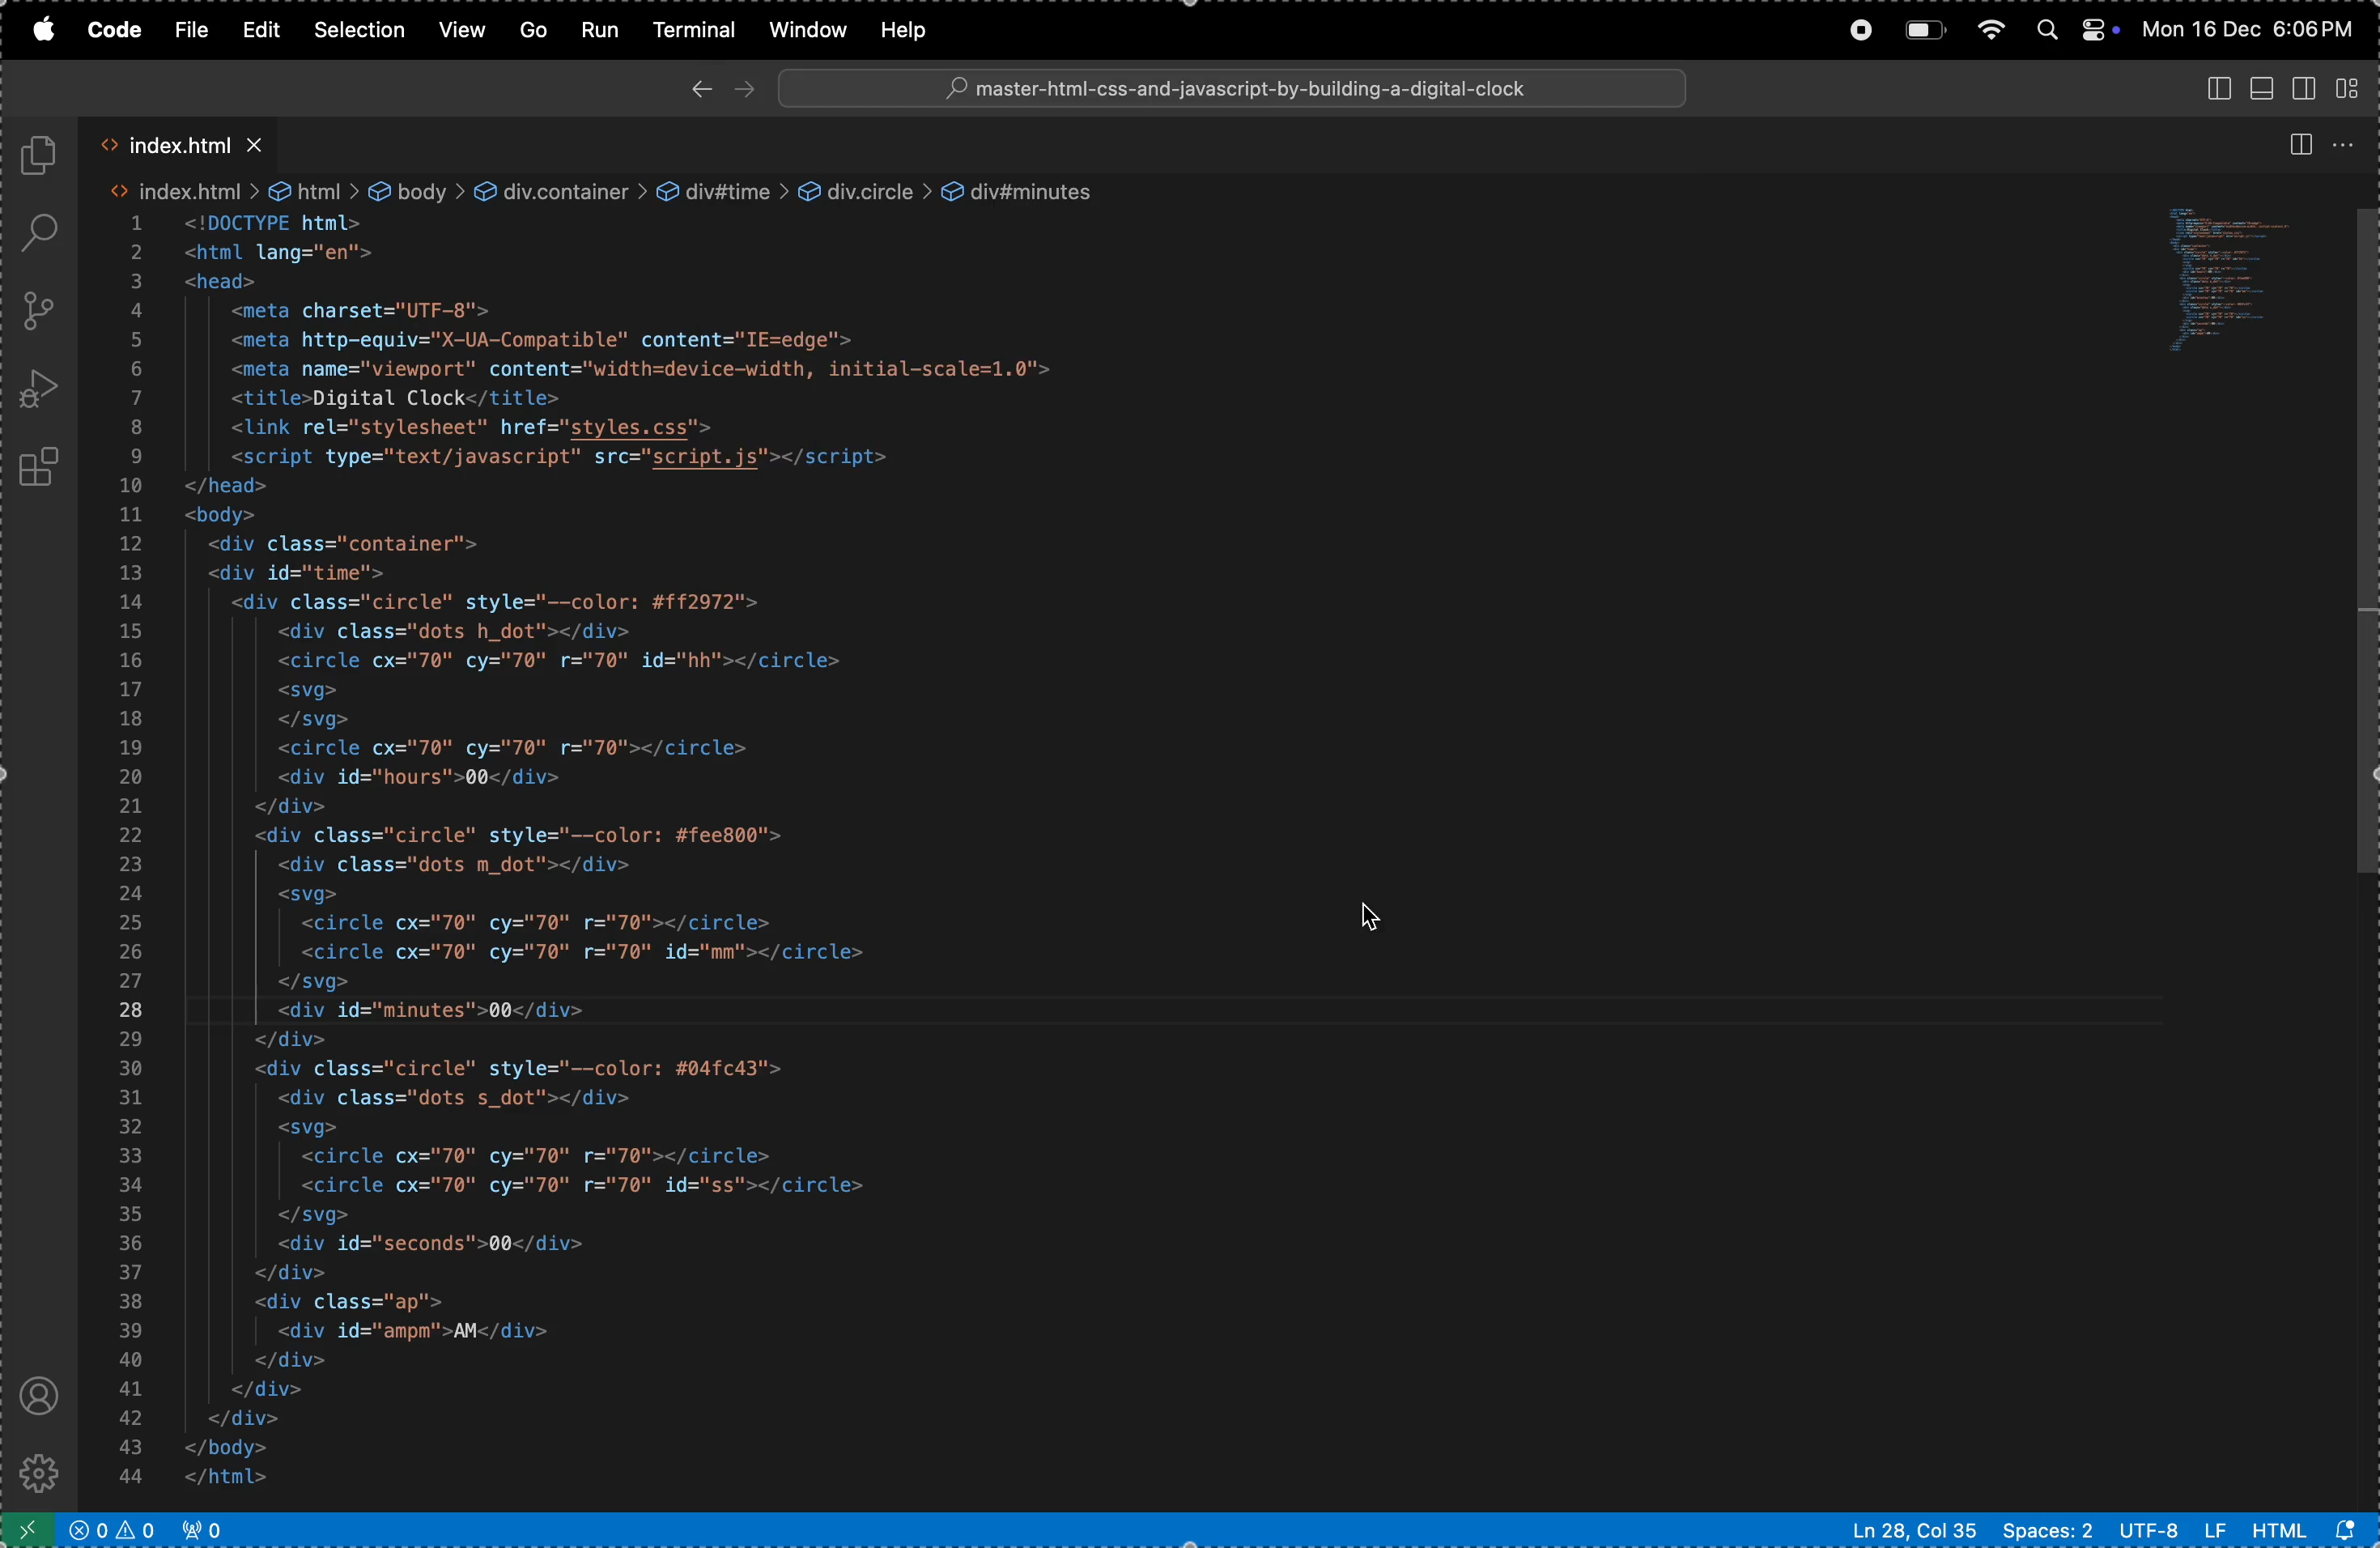 The image size is (2380, 1548). What do you see at coordinates (1988, 28) in the screenshot?
I see `wifi` at bounding box center [1988, 28].